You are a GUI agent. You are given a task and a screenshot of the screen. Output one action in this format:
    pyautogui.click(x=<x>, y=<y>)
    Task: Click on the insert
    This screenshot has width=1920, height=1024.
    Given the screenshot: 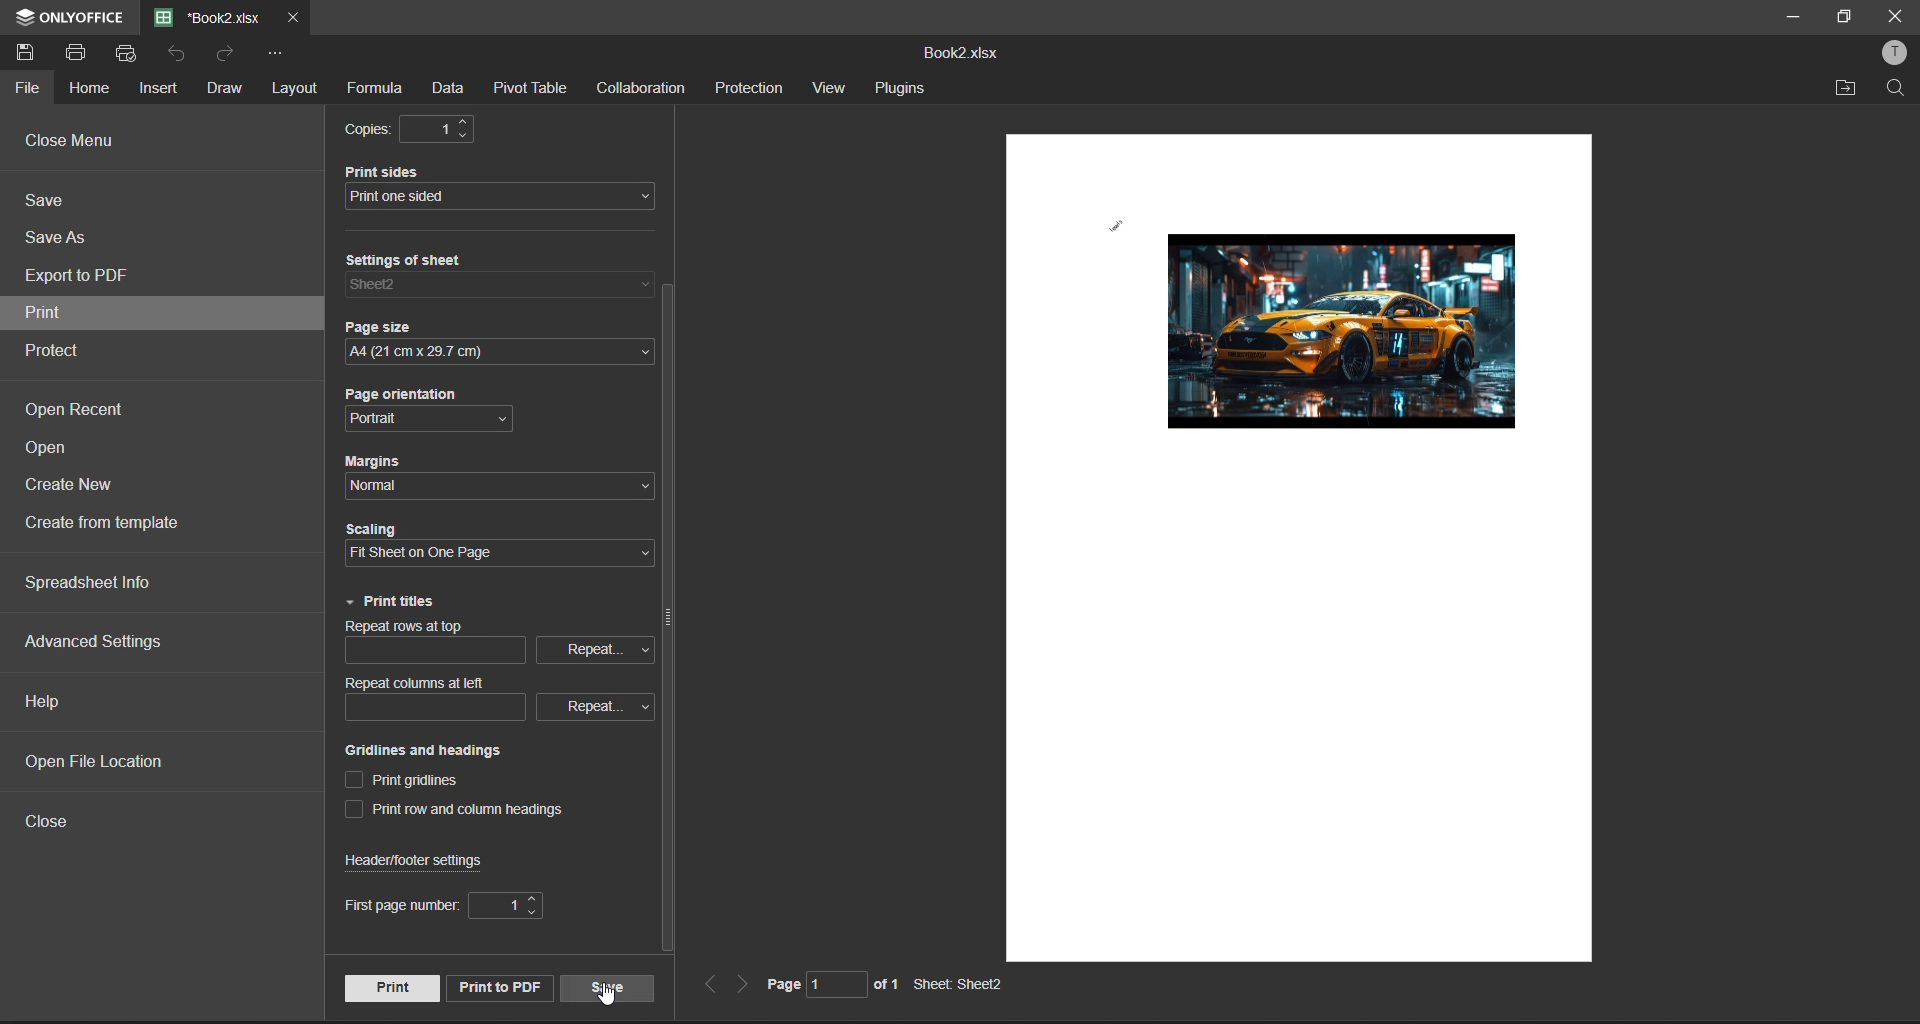 What is the action you would take?
    pyautogui.click(x=161, y=89)
    